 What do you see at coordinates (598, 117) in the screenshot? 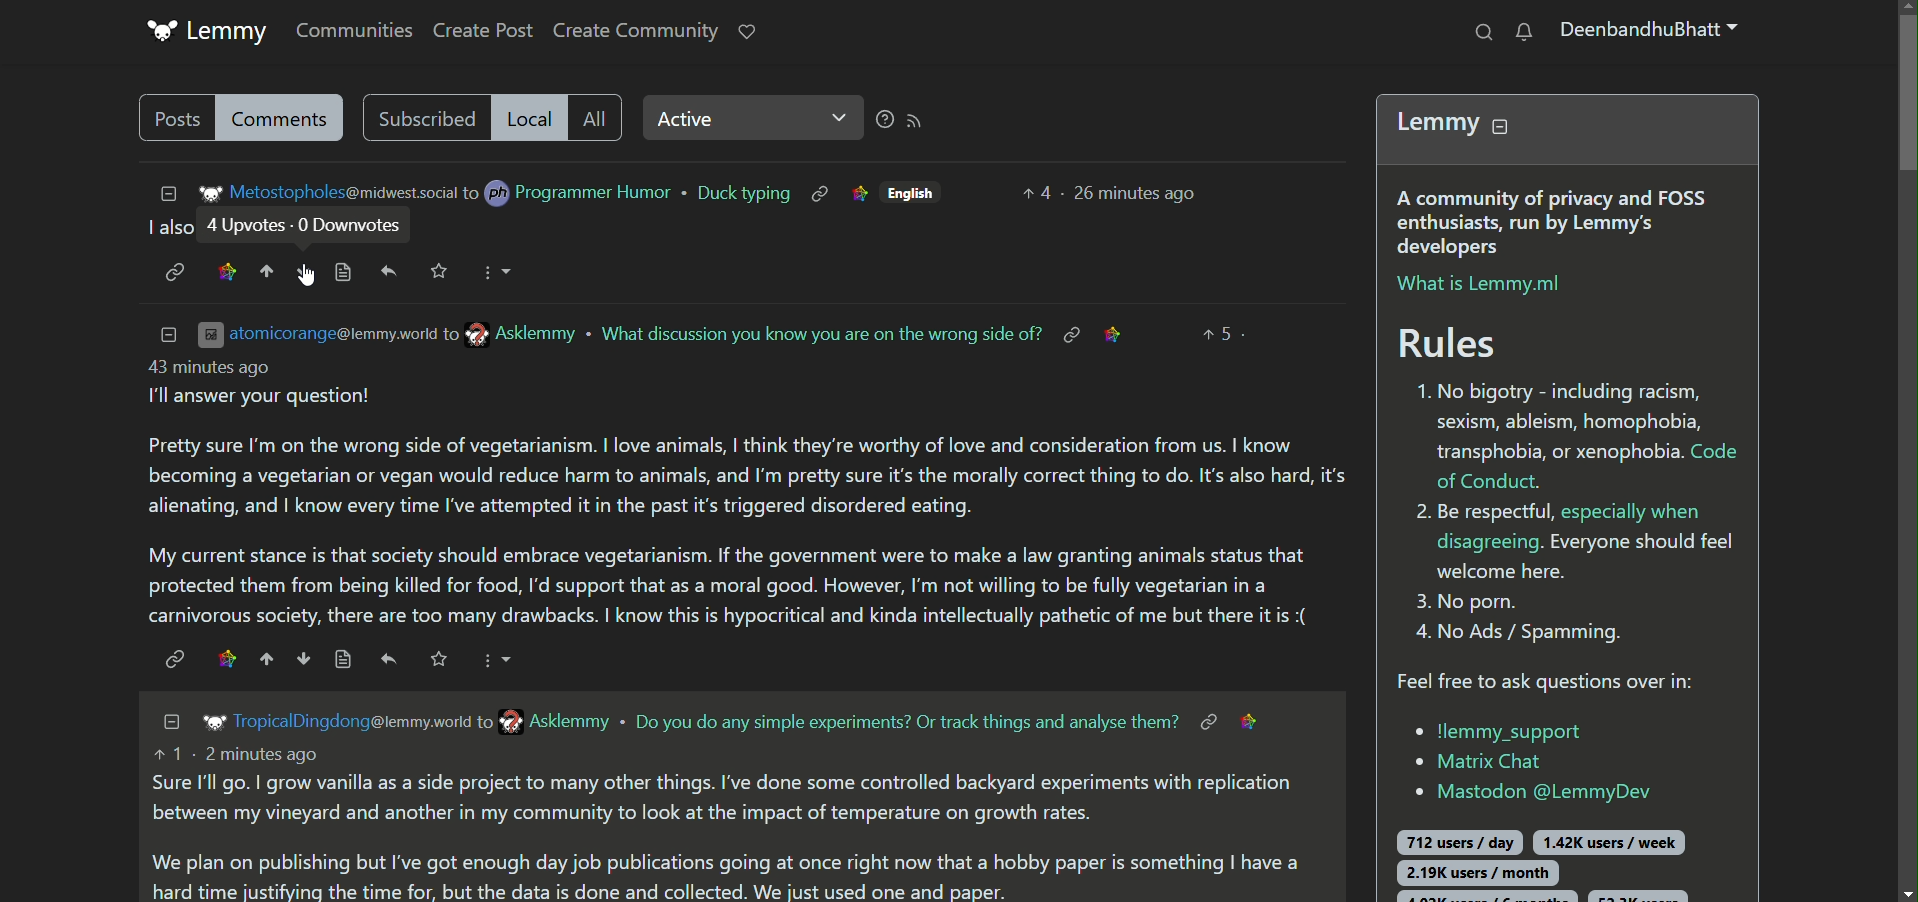
I see `comment type` at bounding box center [598, 117].